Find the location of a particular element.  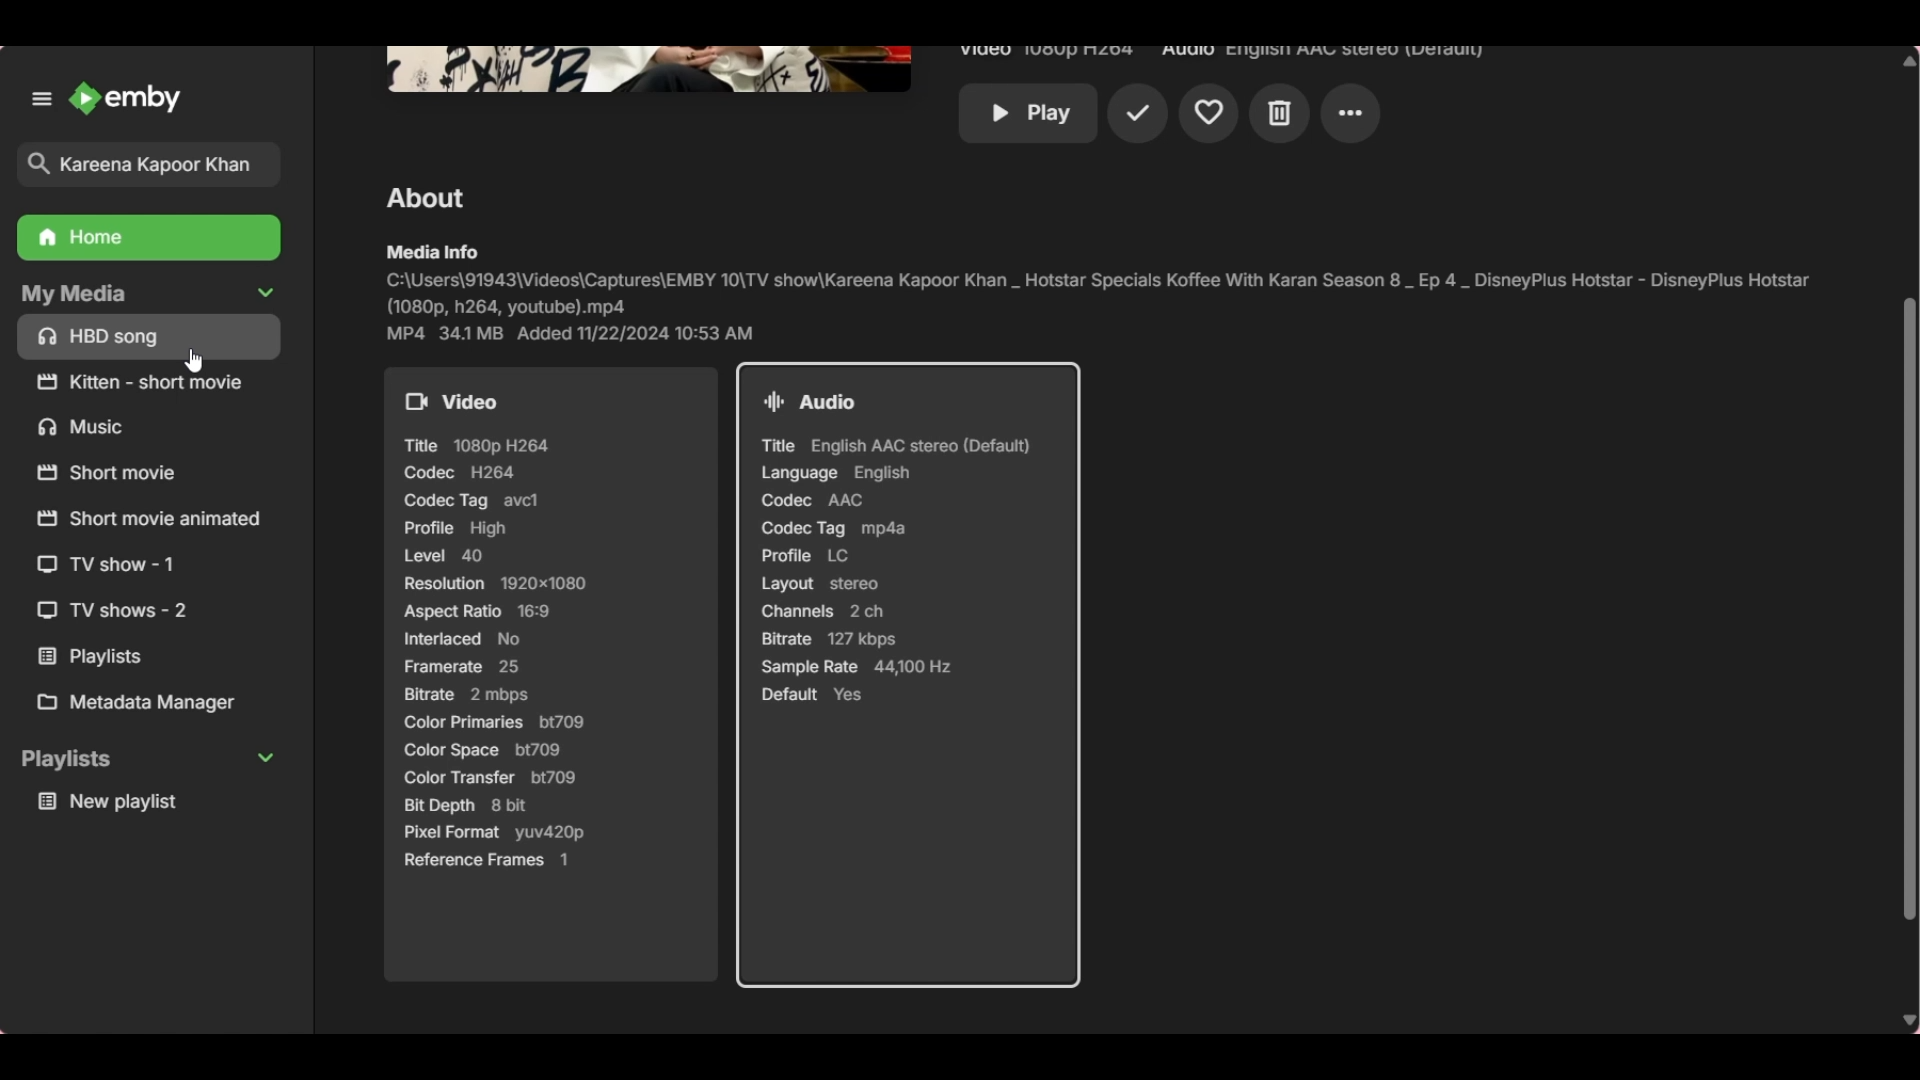

 is located at coordinates (138, 565).